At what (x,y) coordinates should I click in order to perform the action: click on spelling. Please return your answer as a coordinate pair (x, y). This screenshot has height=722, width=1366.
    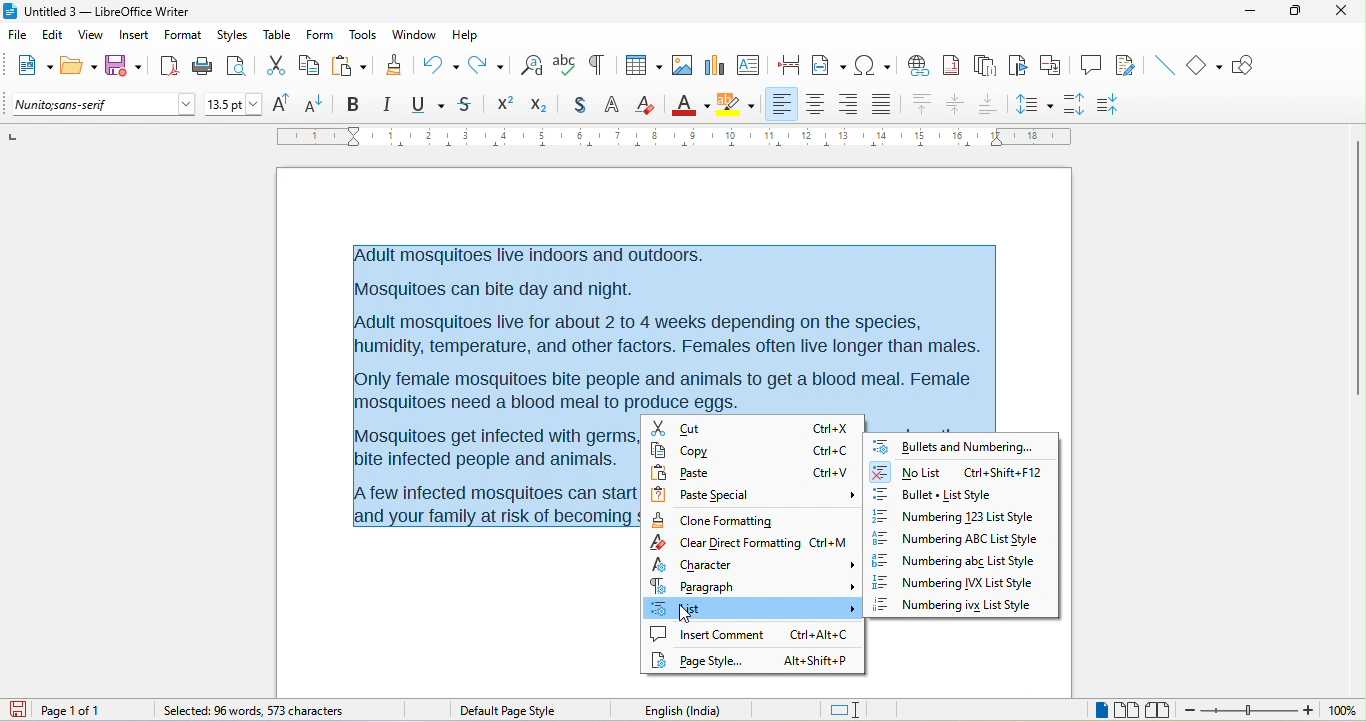
    Looking at the image, I should click on (565, 67).